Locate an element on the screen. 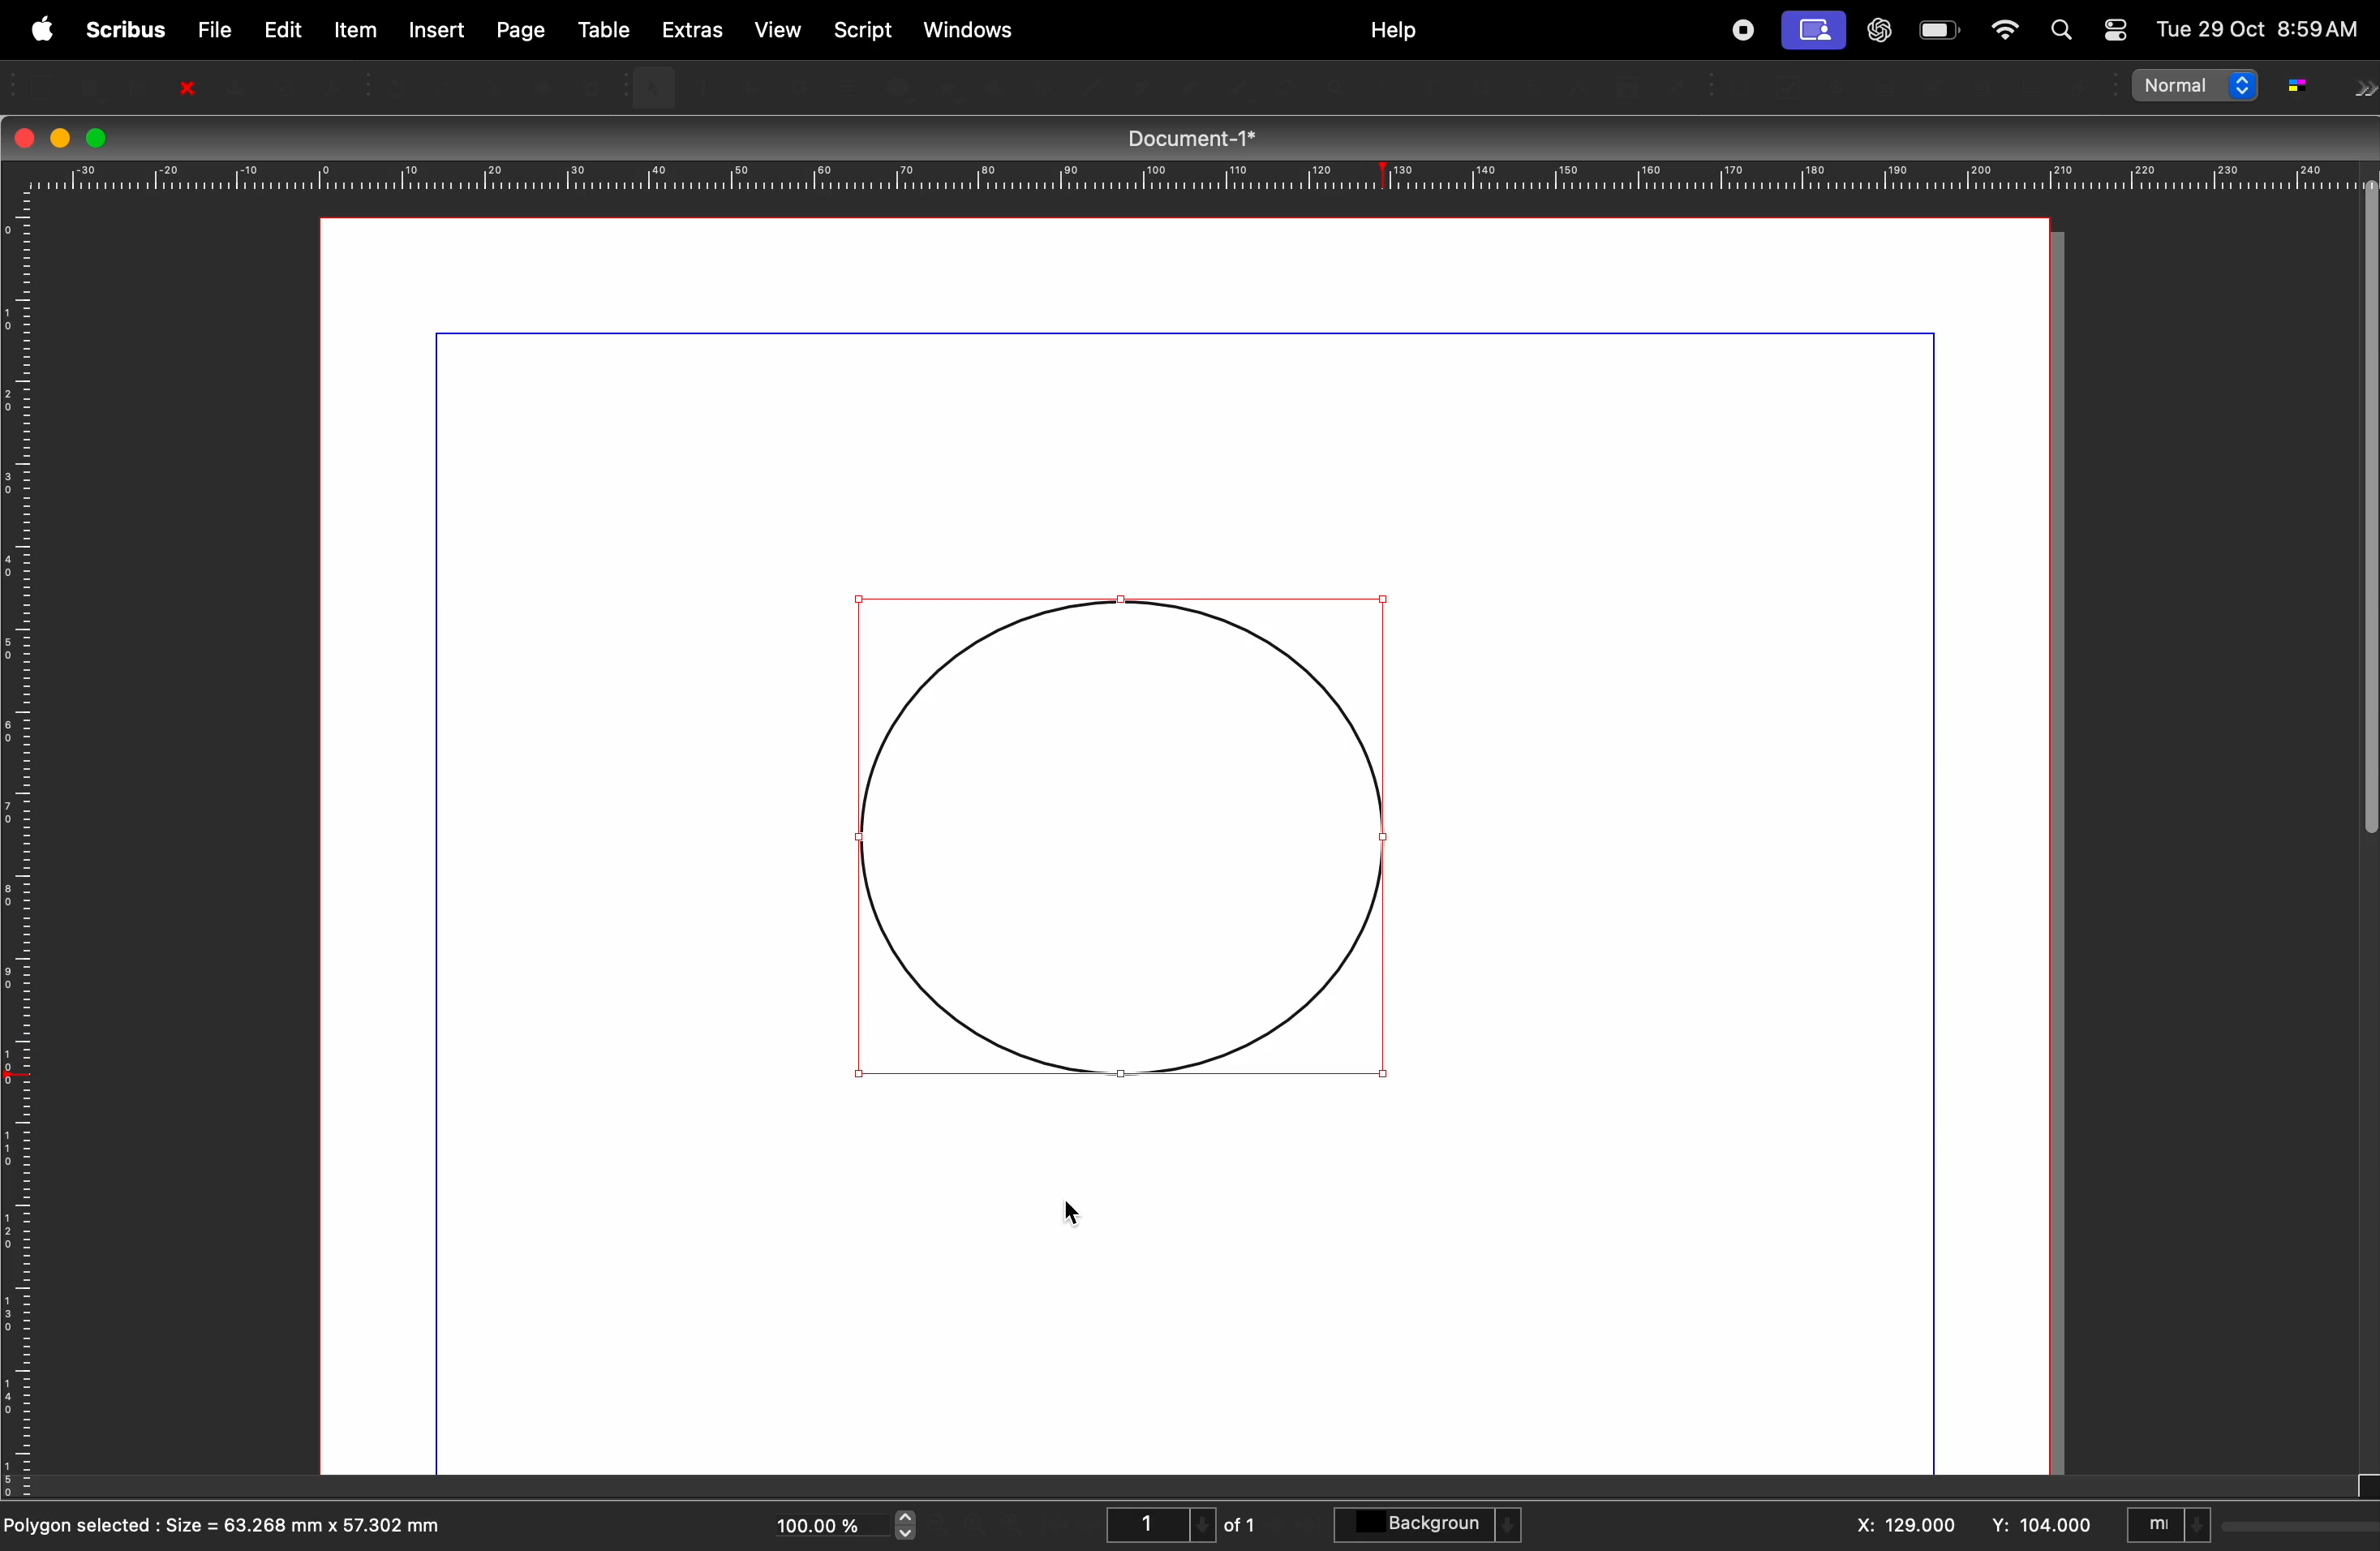  of 1 is located at coordinates (1243, 1523).